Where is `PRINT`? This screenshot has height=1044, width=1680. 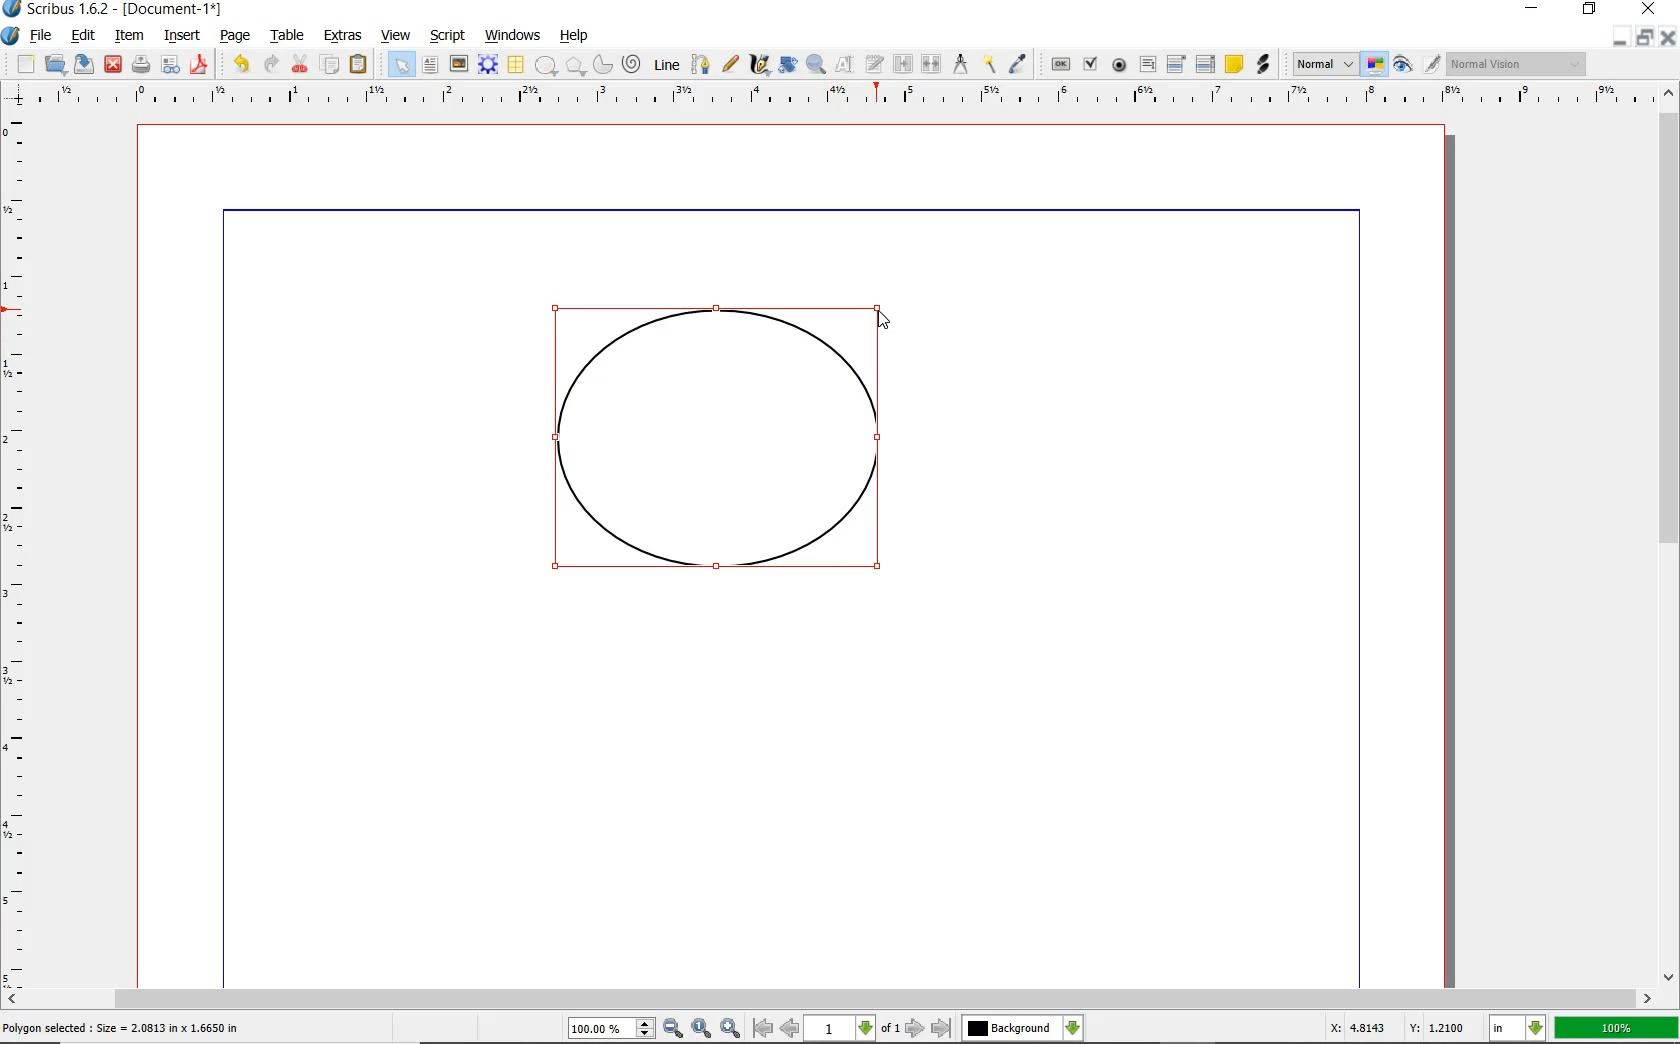 PRINT is located at coordinates (141, 66).